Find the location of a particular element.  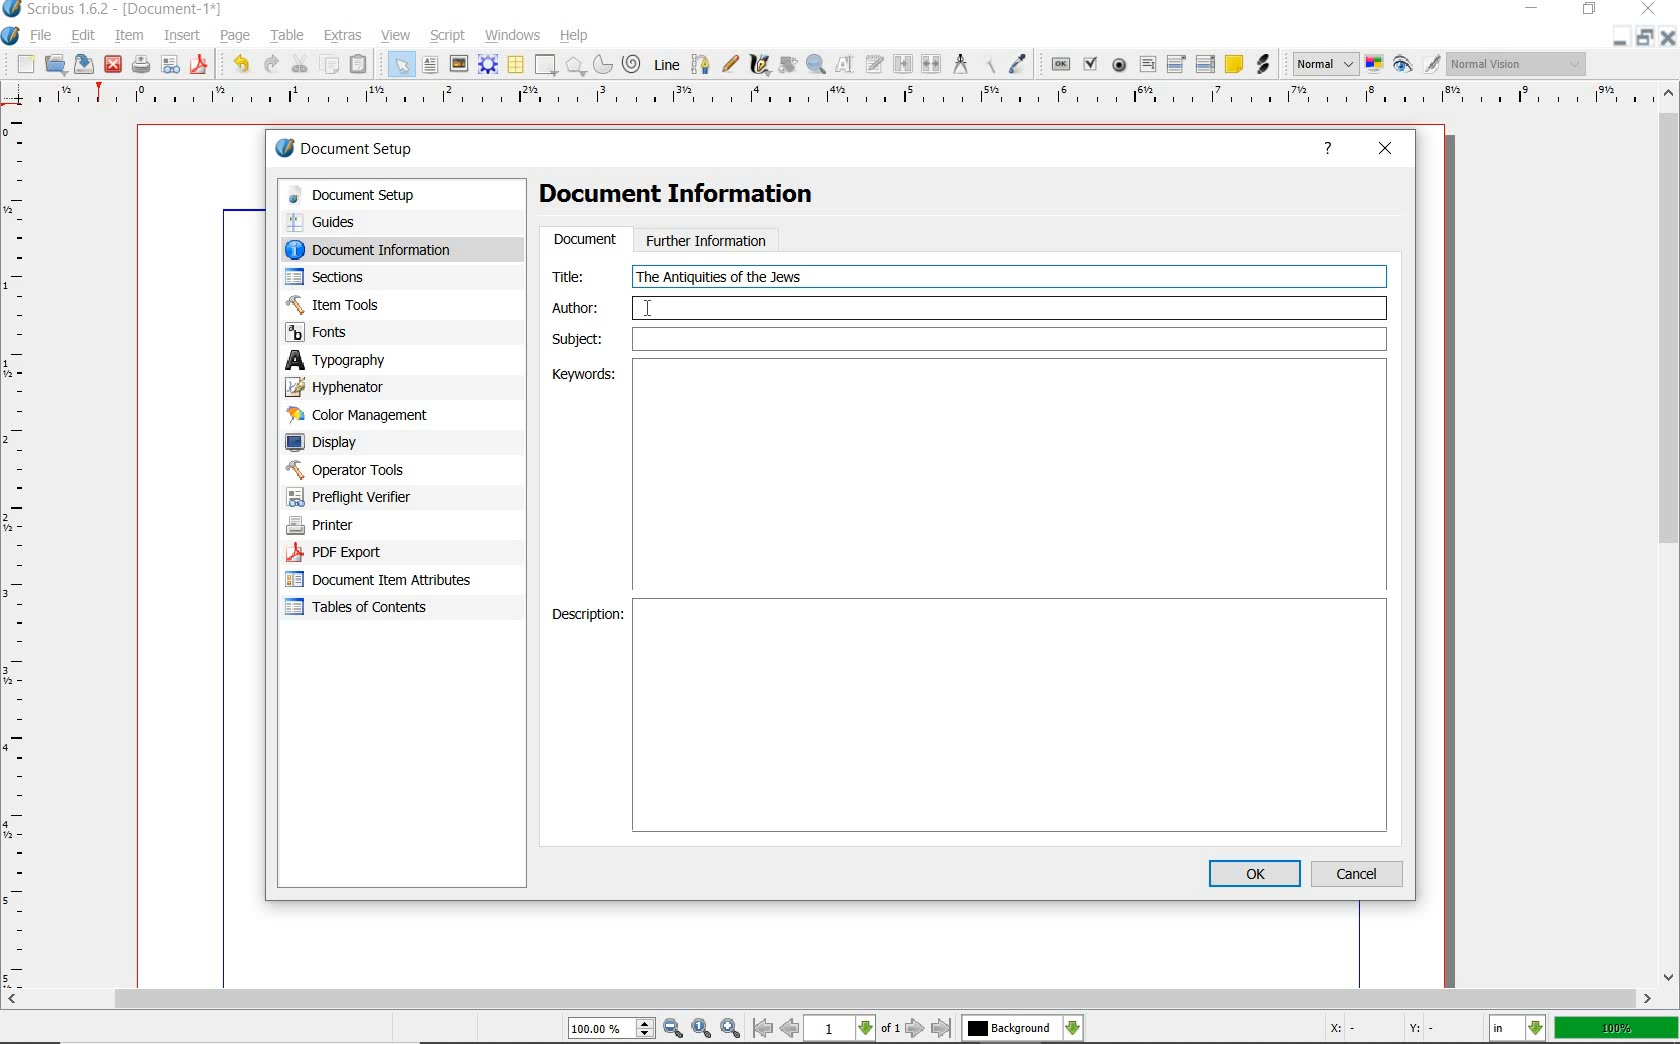

select is located at coordinates (403, 64).